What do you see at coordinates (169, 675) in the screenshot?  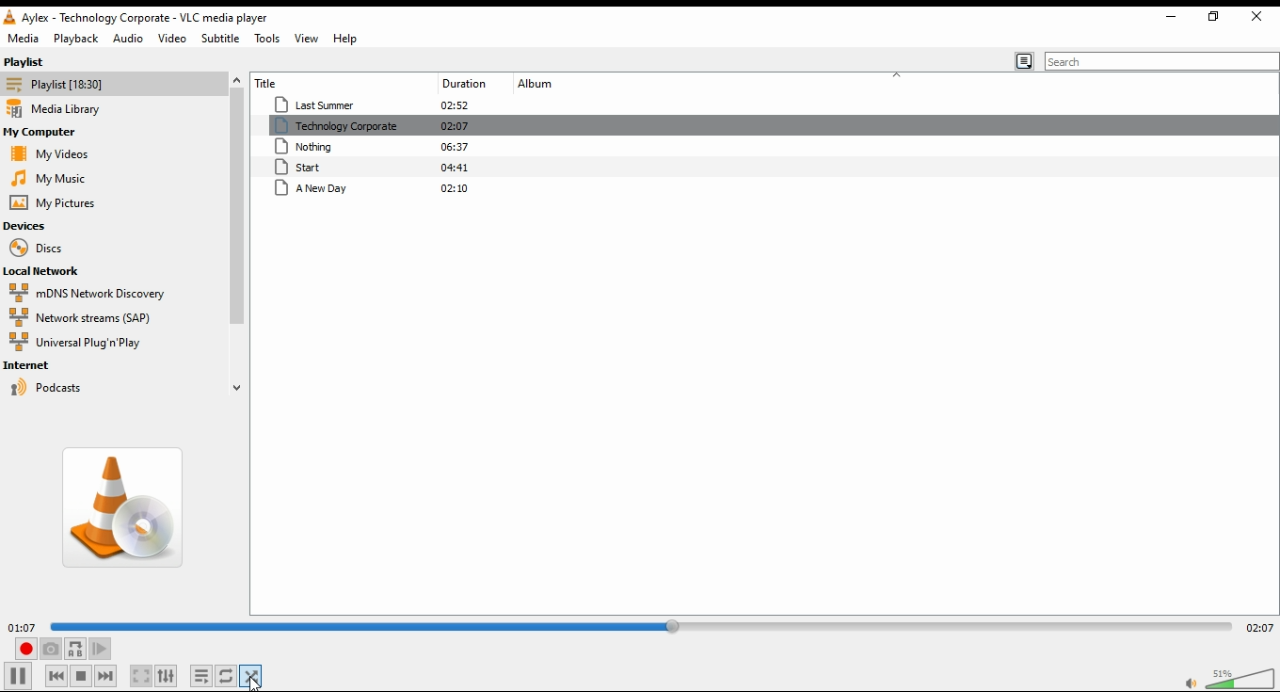 I see `show extended settings` at bounding box center [169, 675].